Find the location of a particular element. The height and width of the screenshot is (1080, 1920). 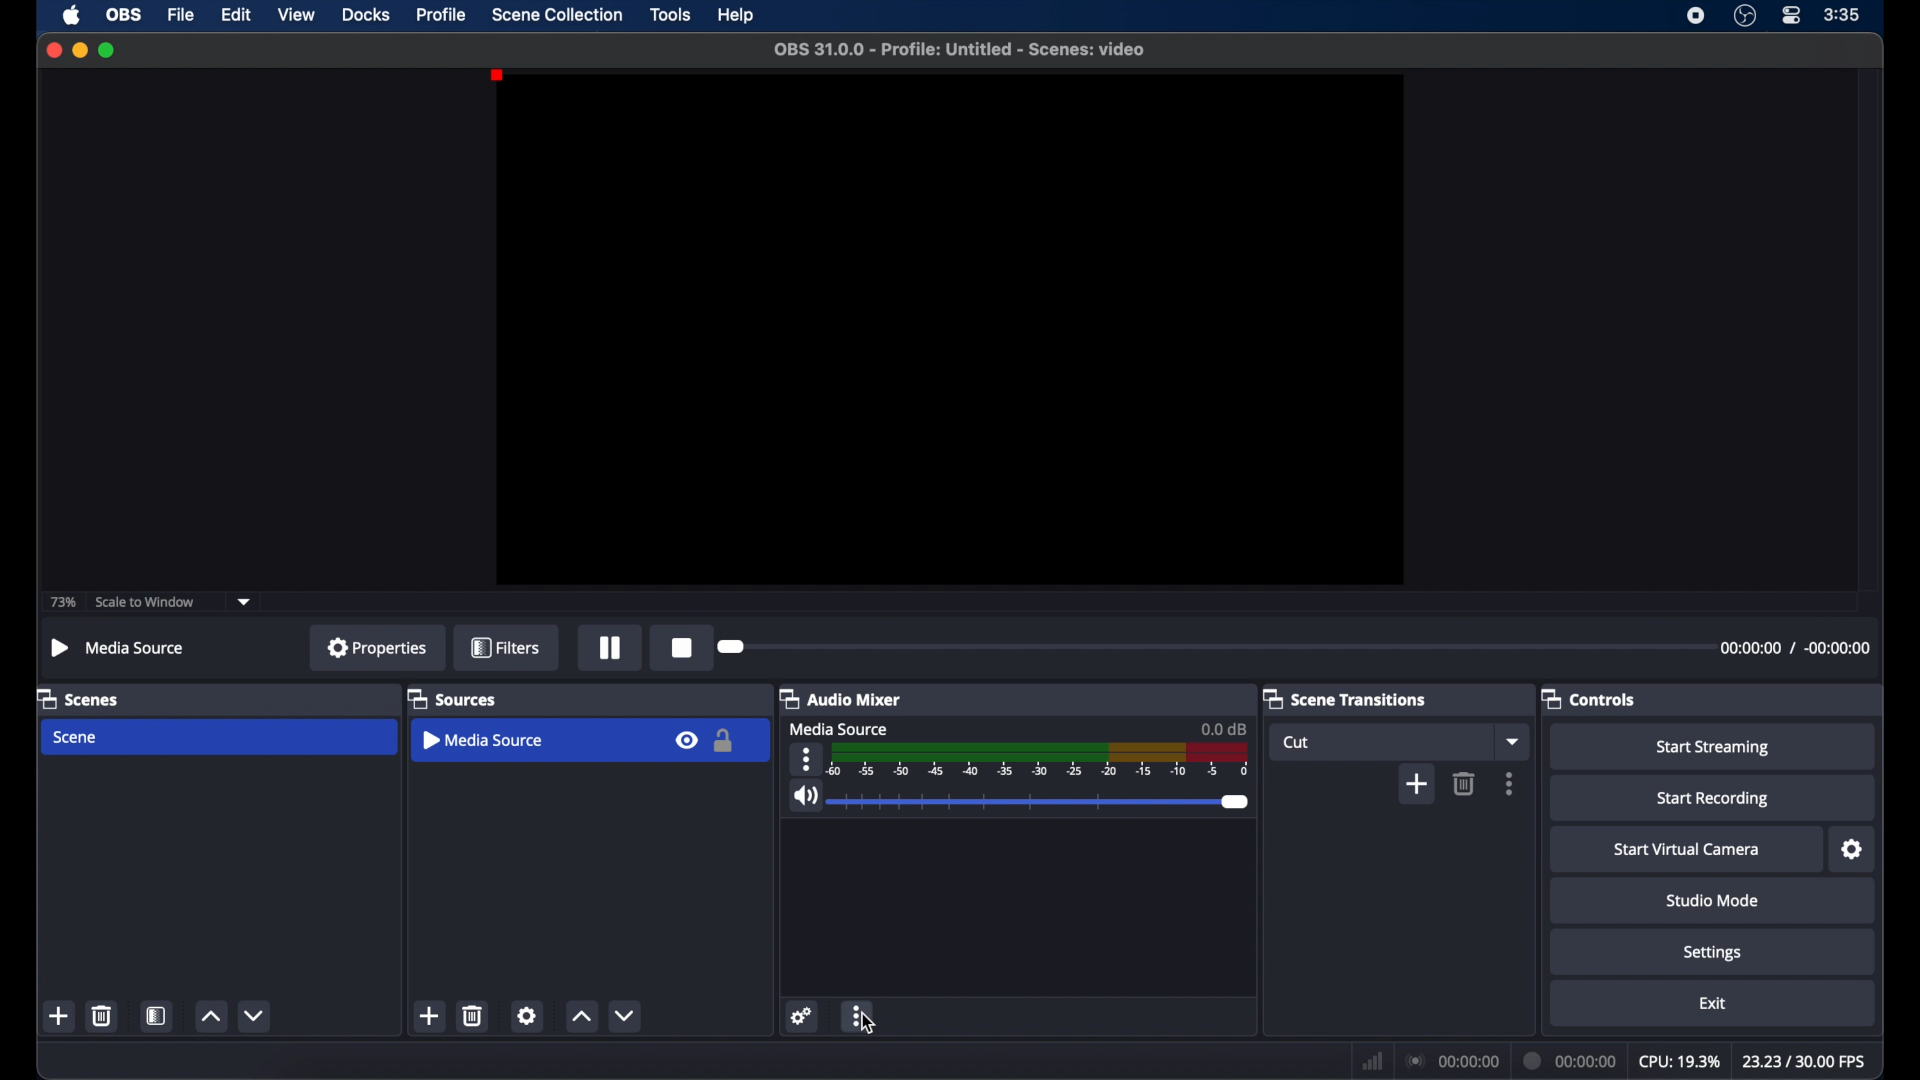

start recording is located at coordinates (1714, 801).